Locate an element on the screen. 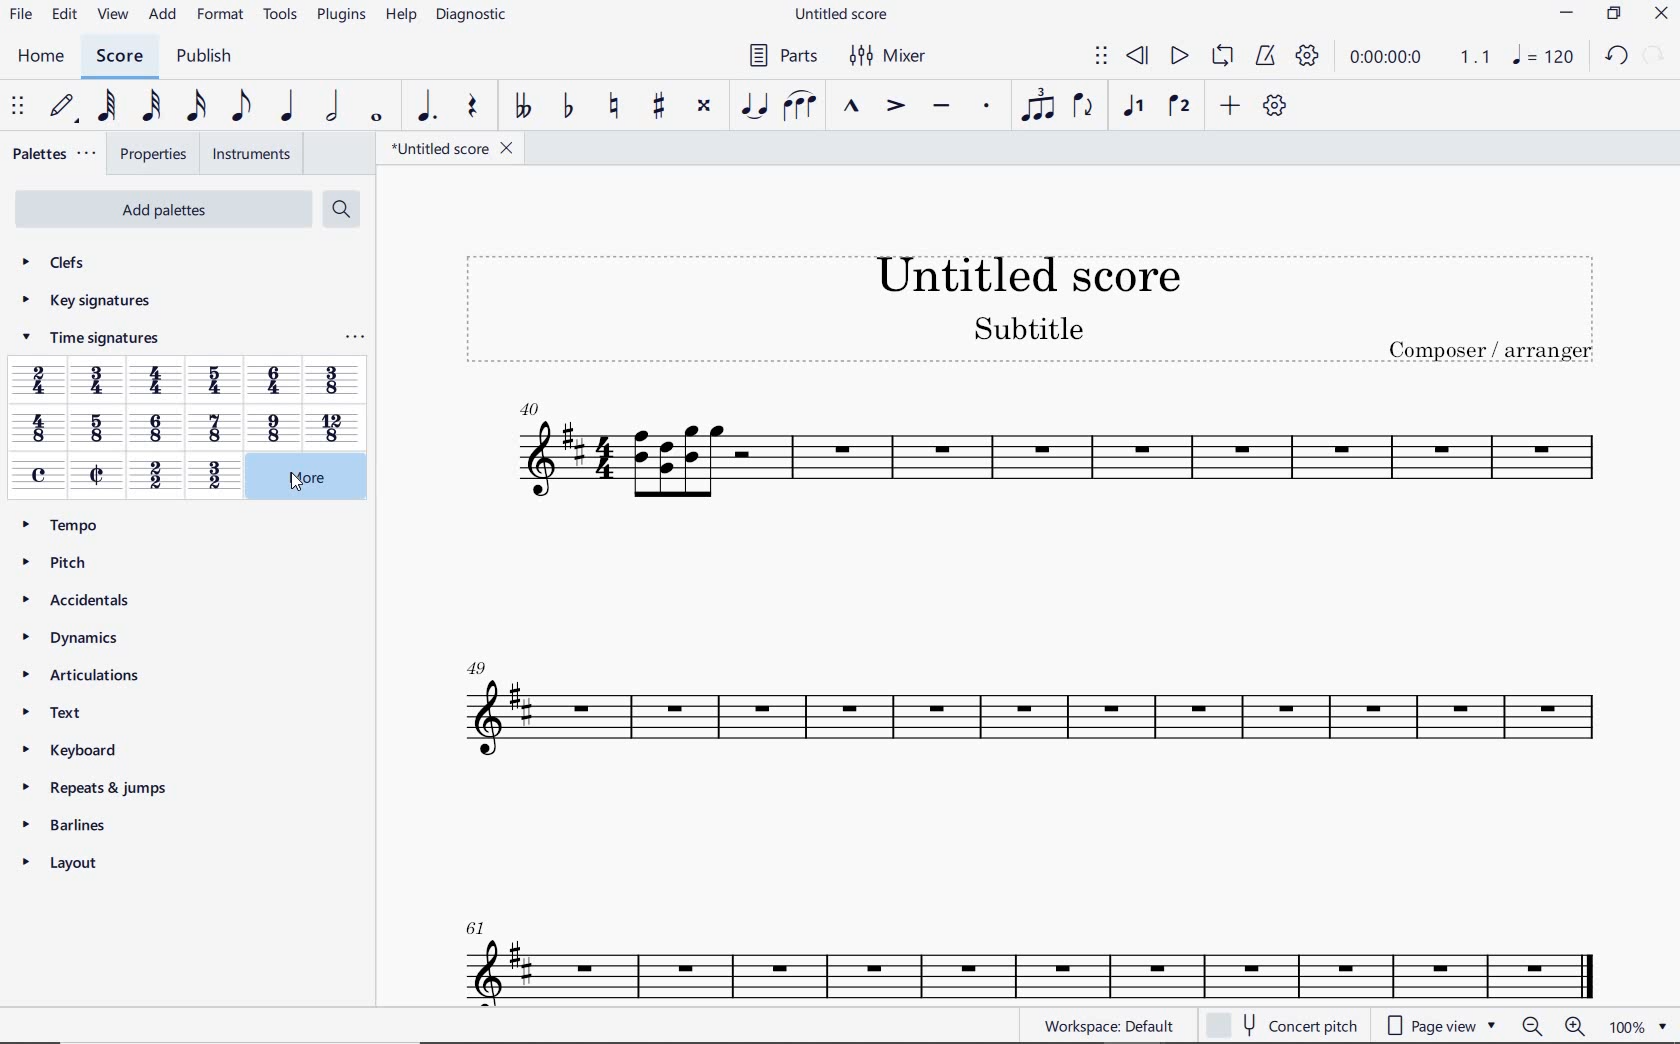  ARTICULATIONS is located at coordinates (79, 675).